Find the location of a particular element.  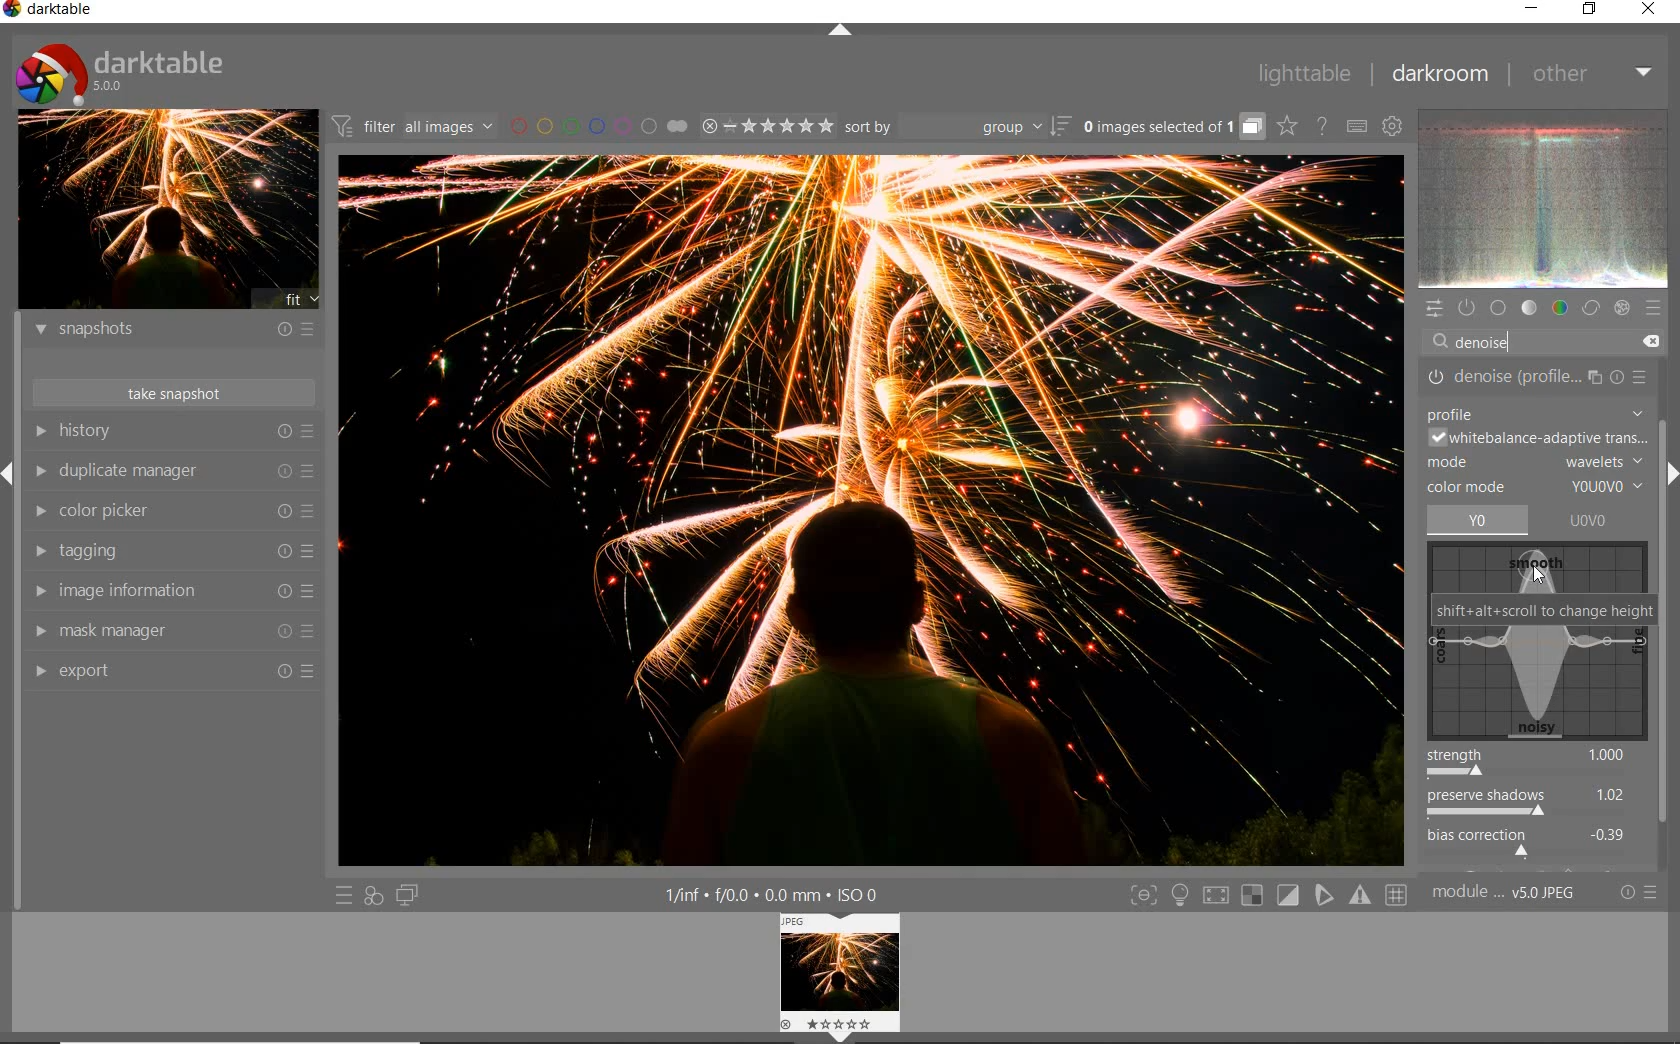

1/inf*f/0.0 mm*ISO 0 is located at coordinates (785, 895).